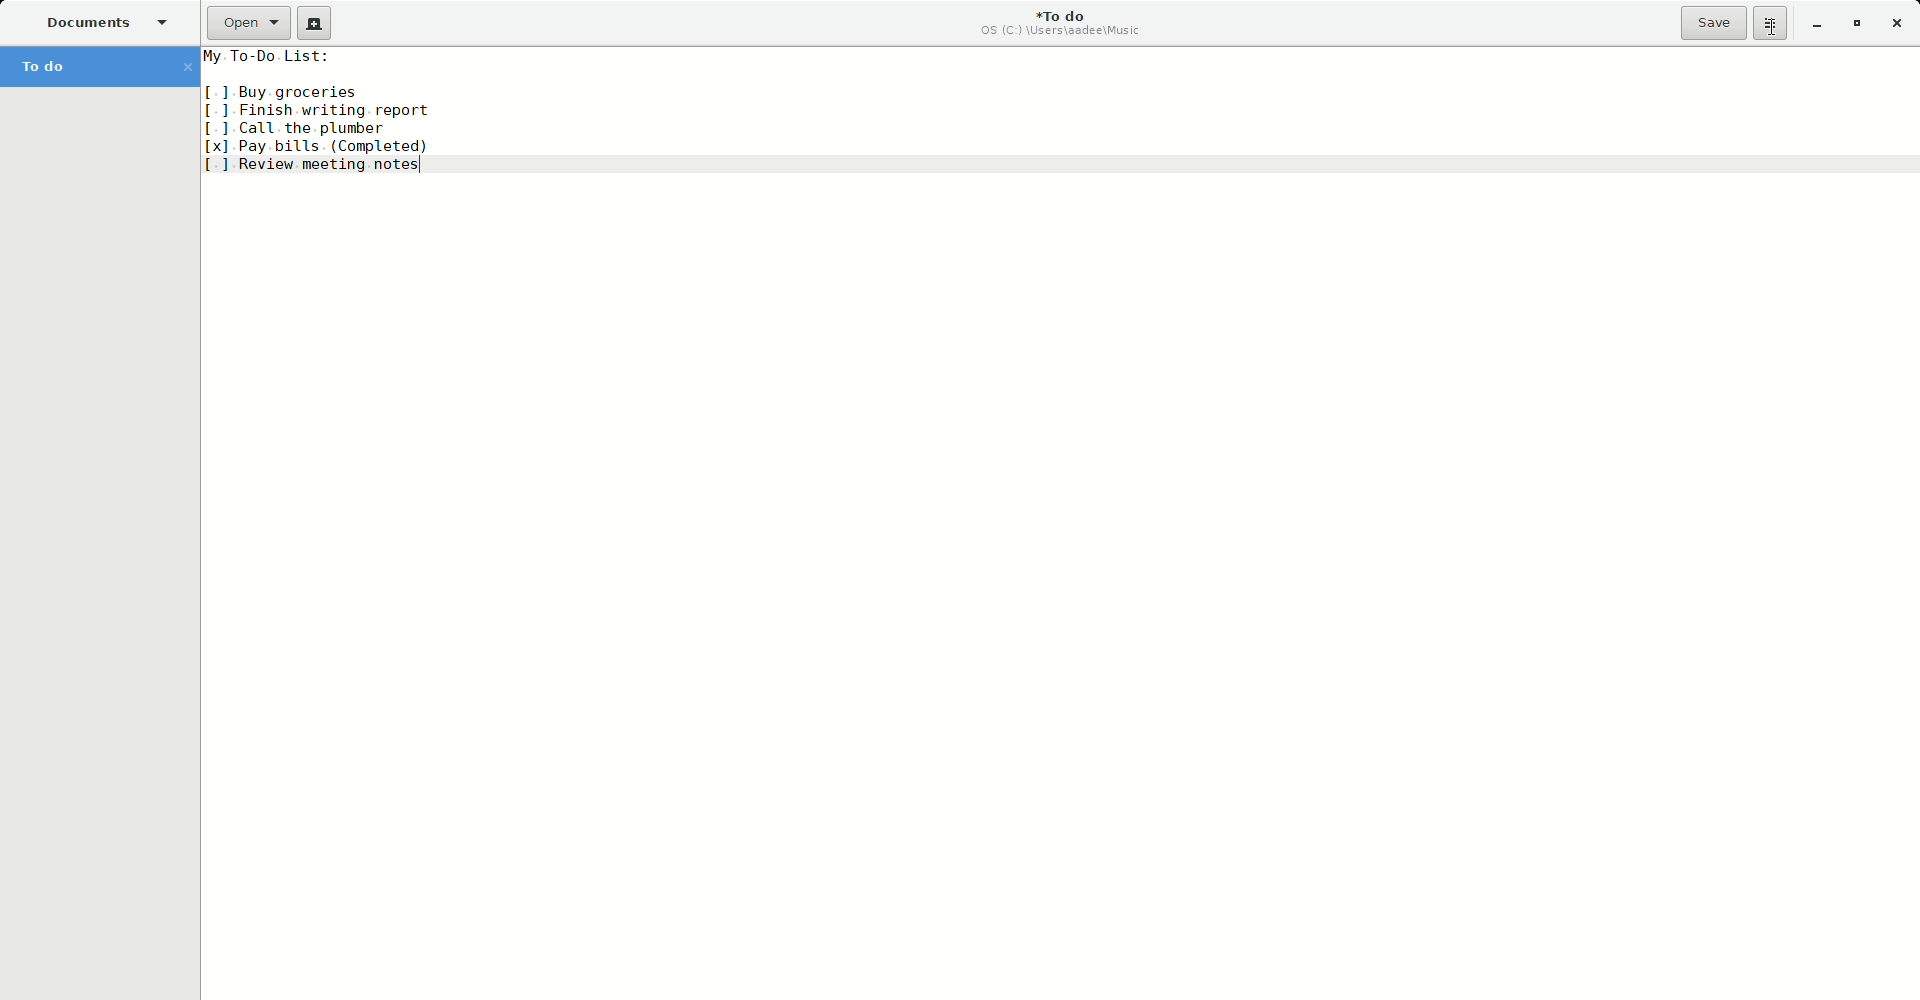  I want to click on New, so click(318, 24).